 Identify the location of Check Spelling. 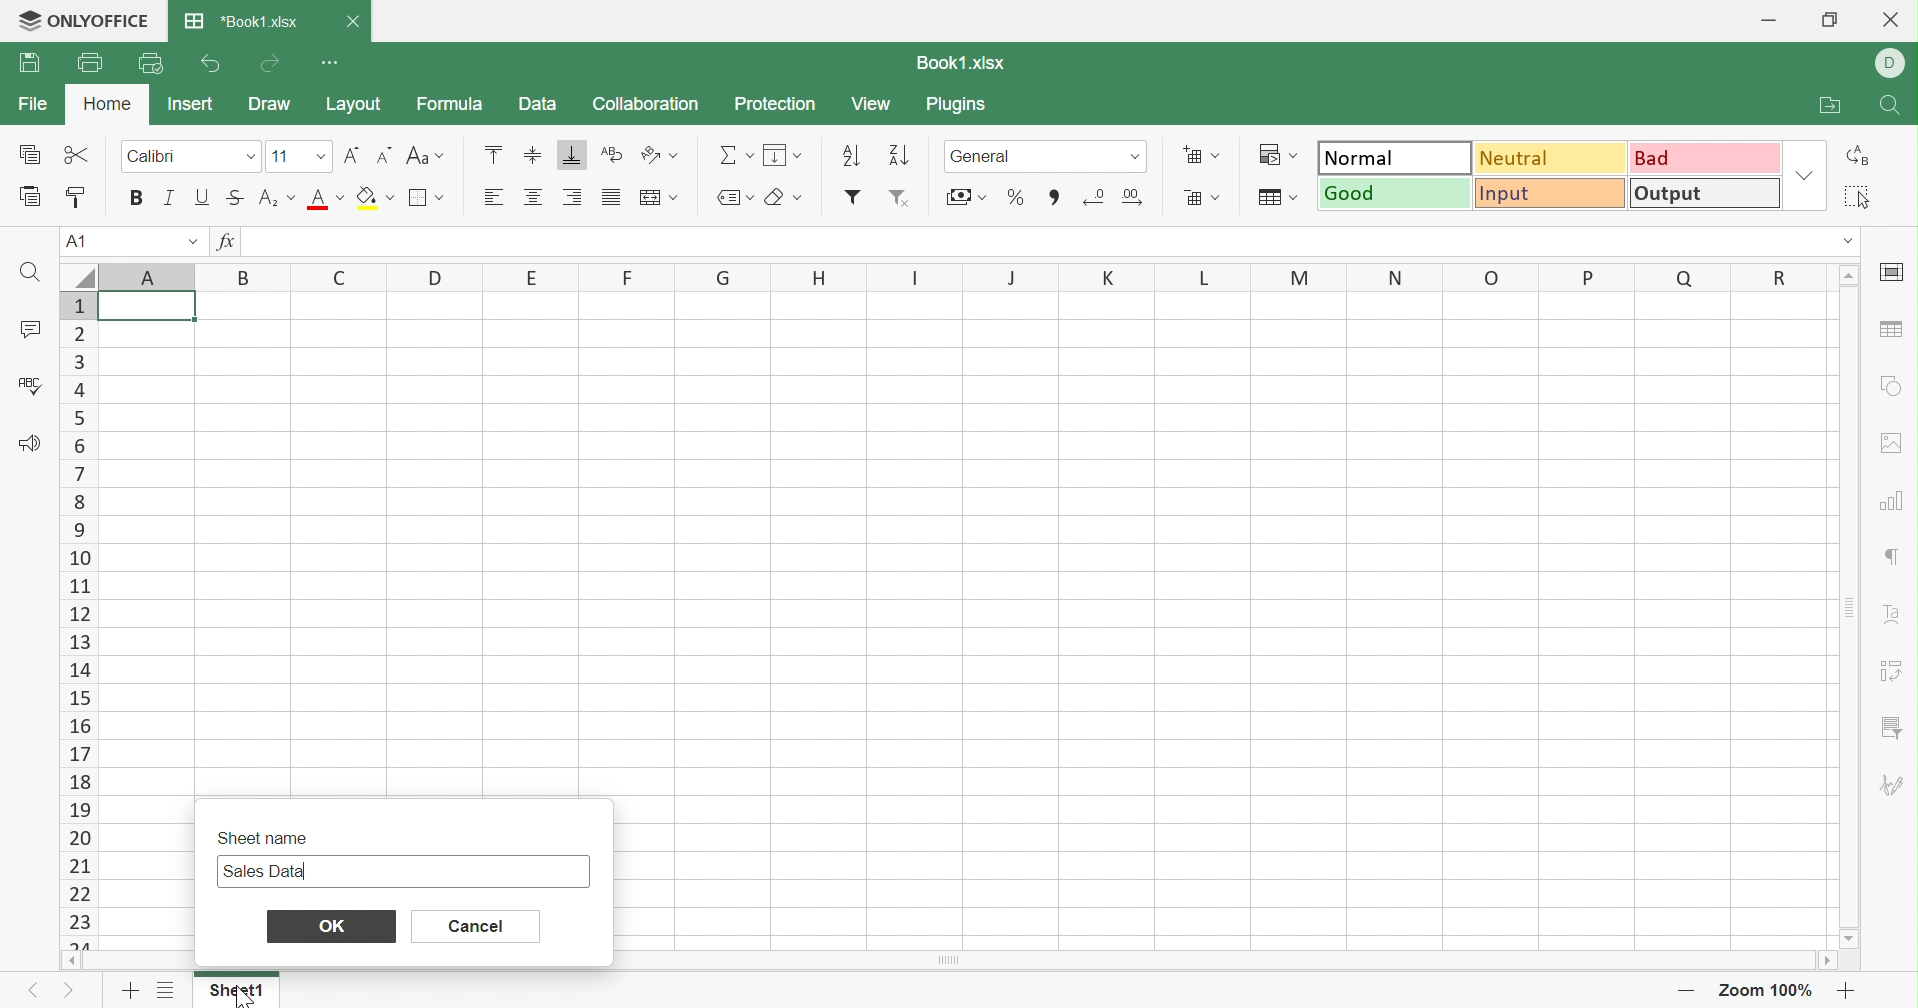
(35, 384).